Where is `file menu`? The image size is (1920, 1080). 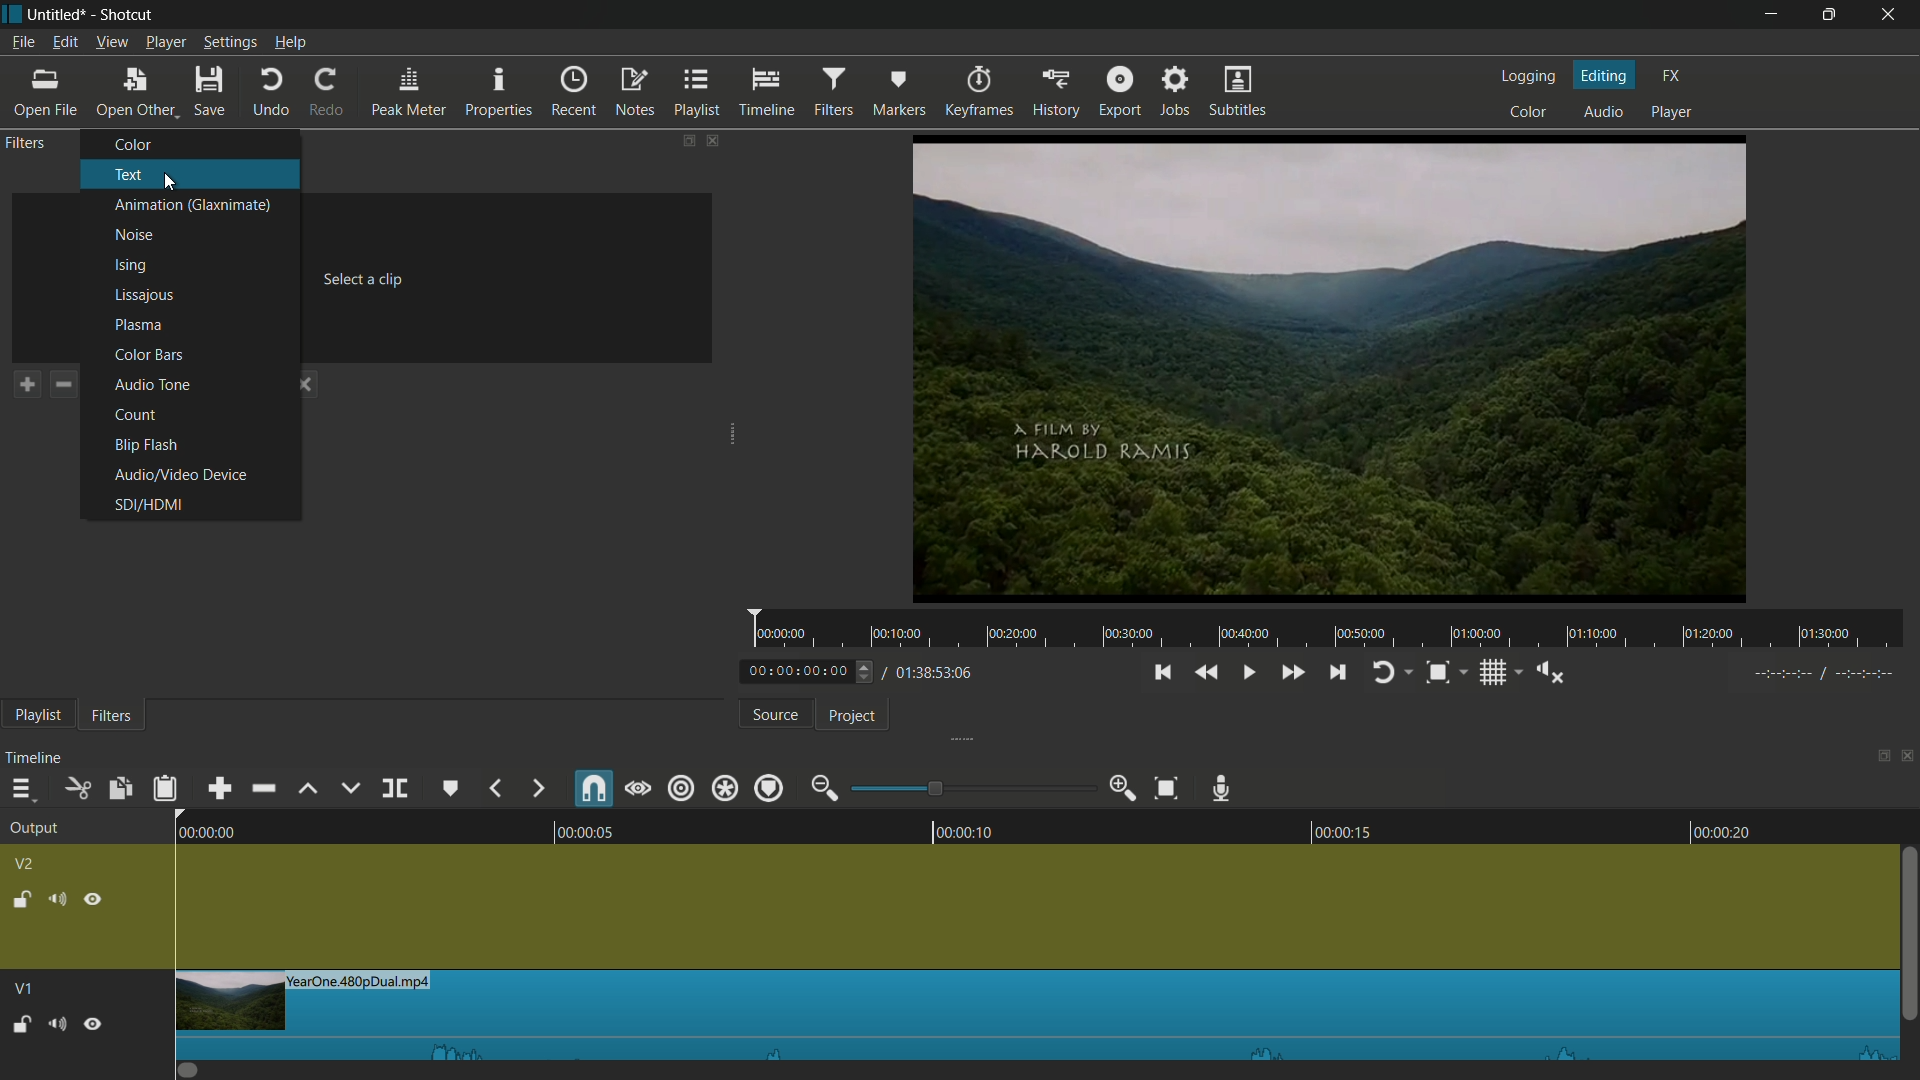 file menu is located at coordinates (22, 44).